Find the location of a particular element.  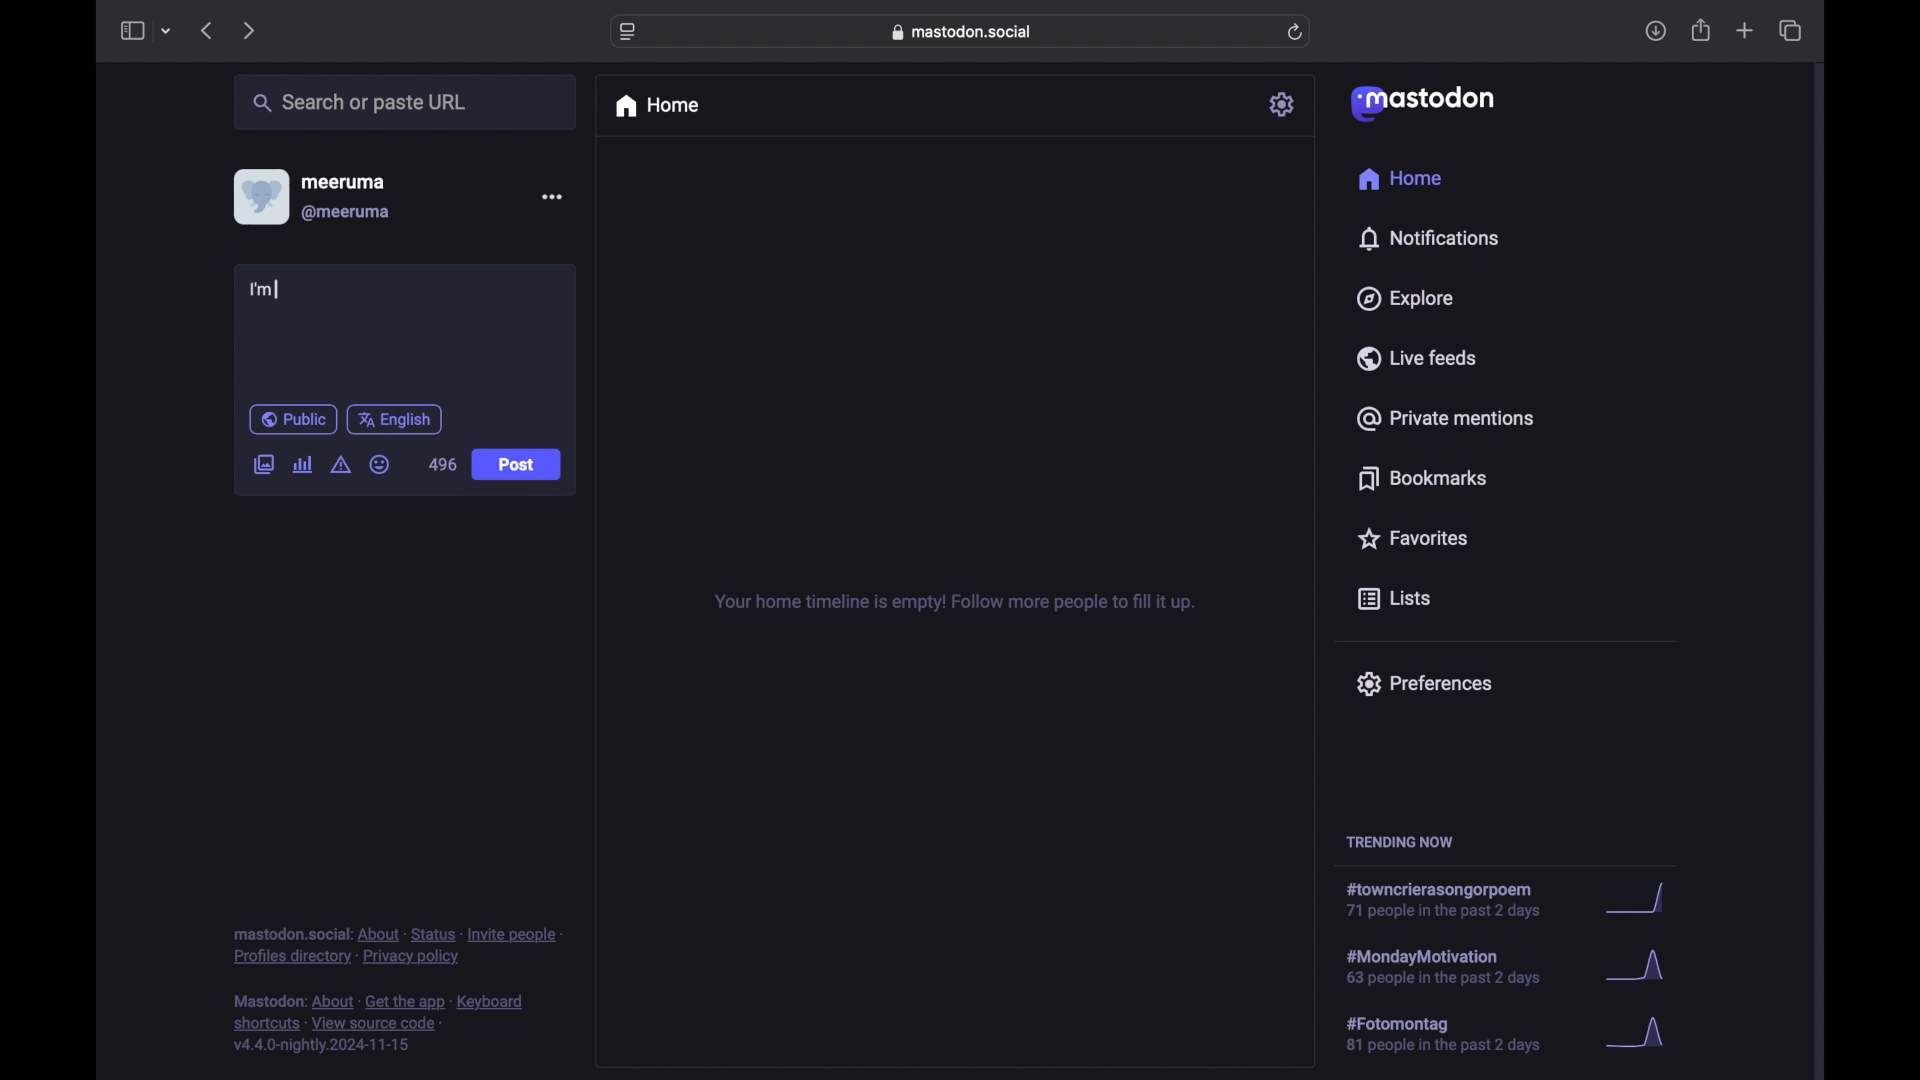

downloads is located at coordinates (1655, 31).